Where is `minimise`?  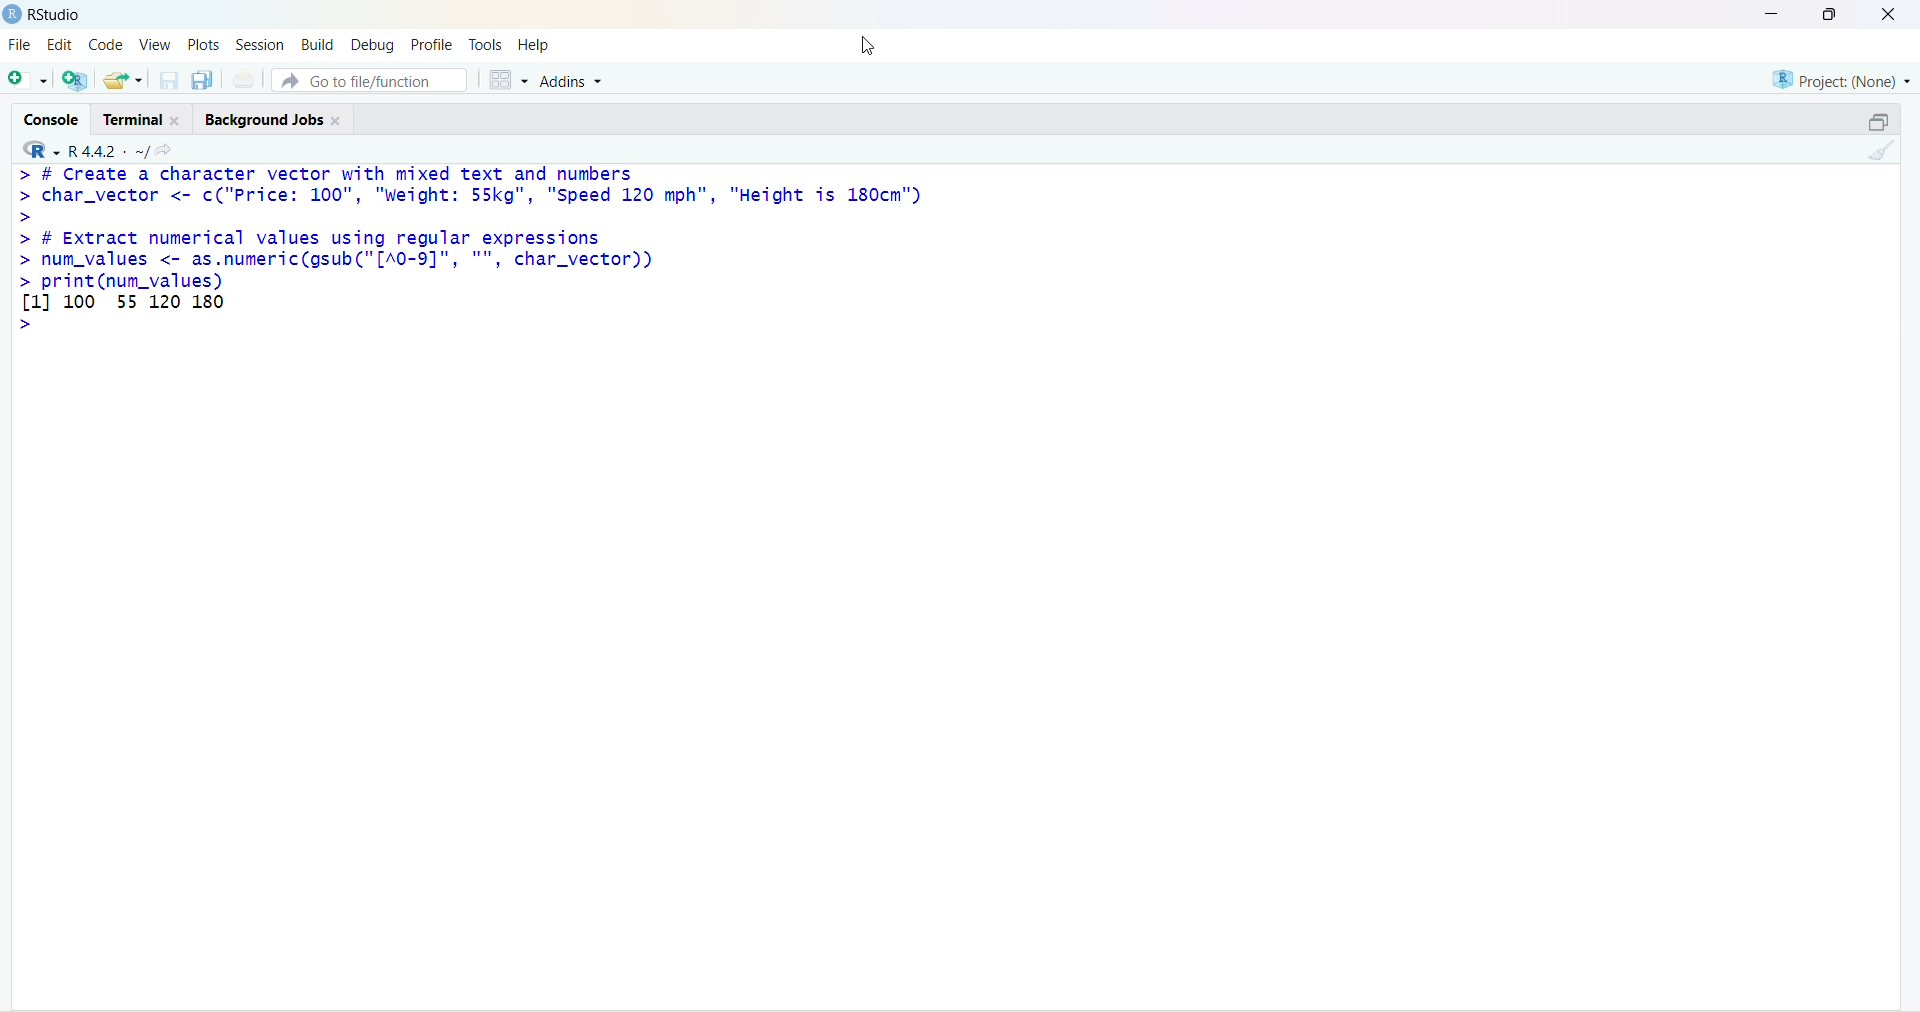
minimise is located at coordinates (1773, 13).